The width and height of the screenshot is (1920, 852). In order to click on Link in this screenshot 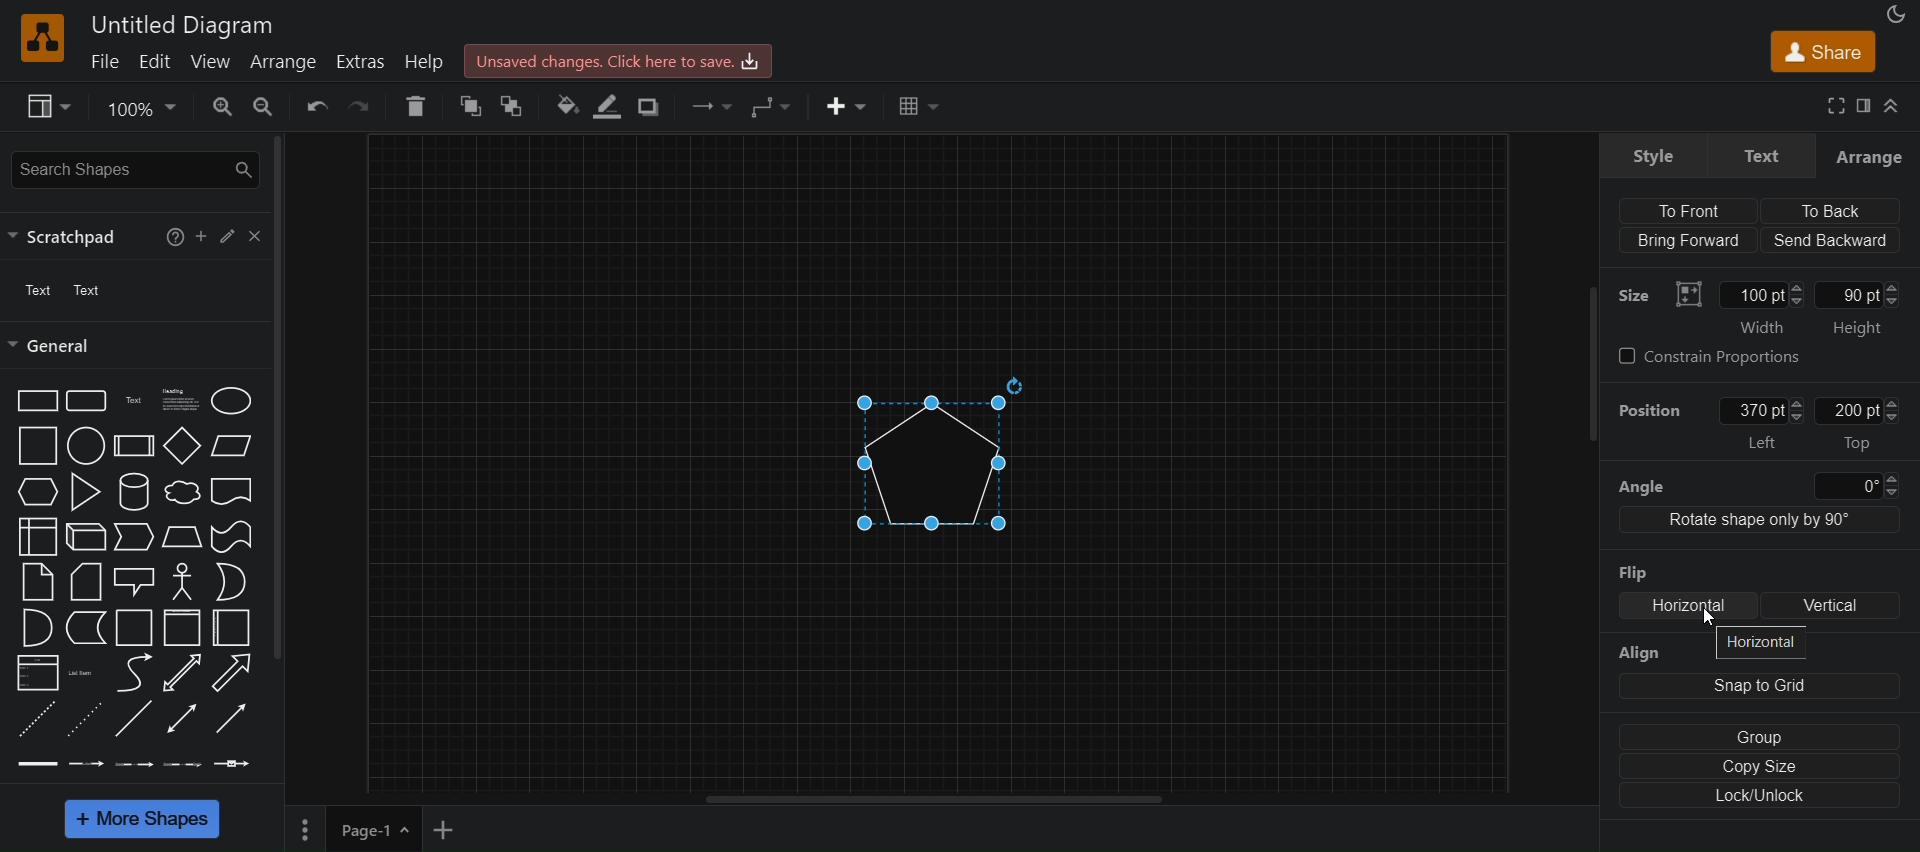, I will do `click(38, 764)`.